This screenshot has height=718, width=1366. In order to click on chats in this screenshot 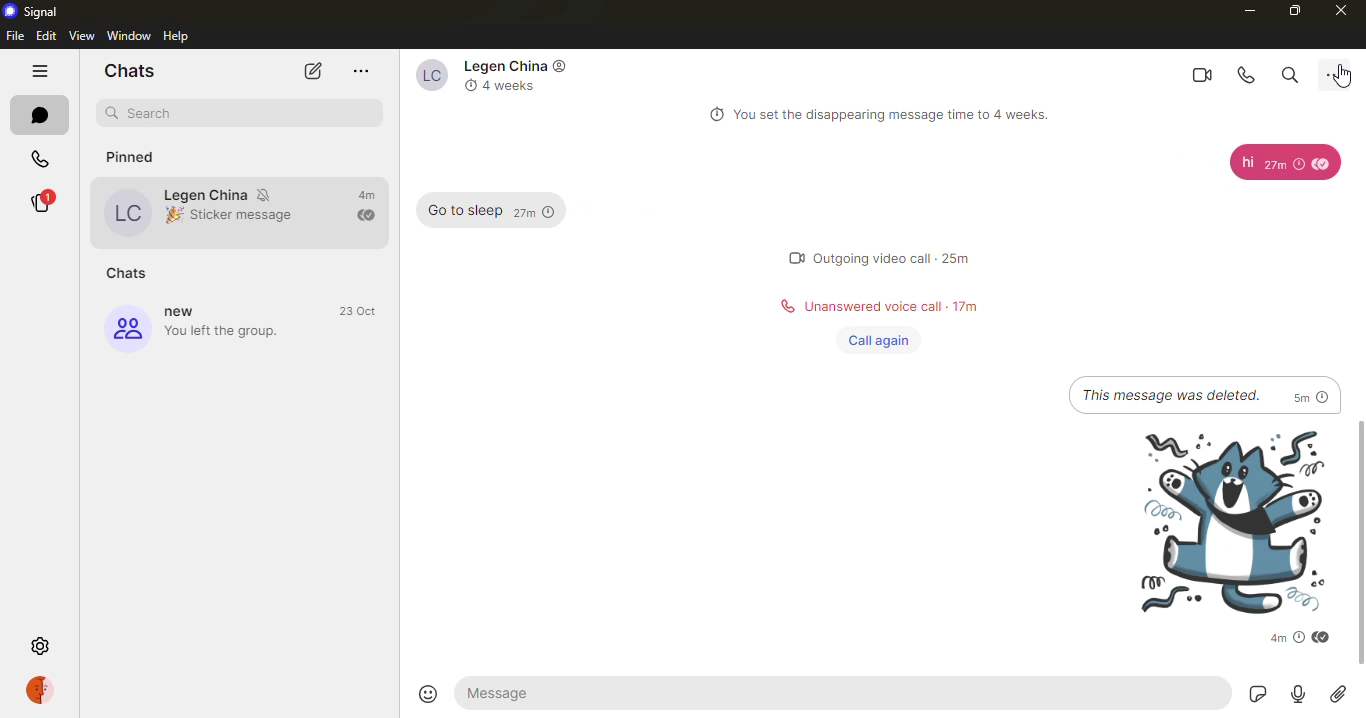, I will do `click(127, 69)`.